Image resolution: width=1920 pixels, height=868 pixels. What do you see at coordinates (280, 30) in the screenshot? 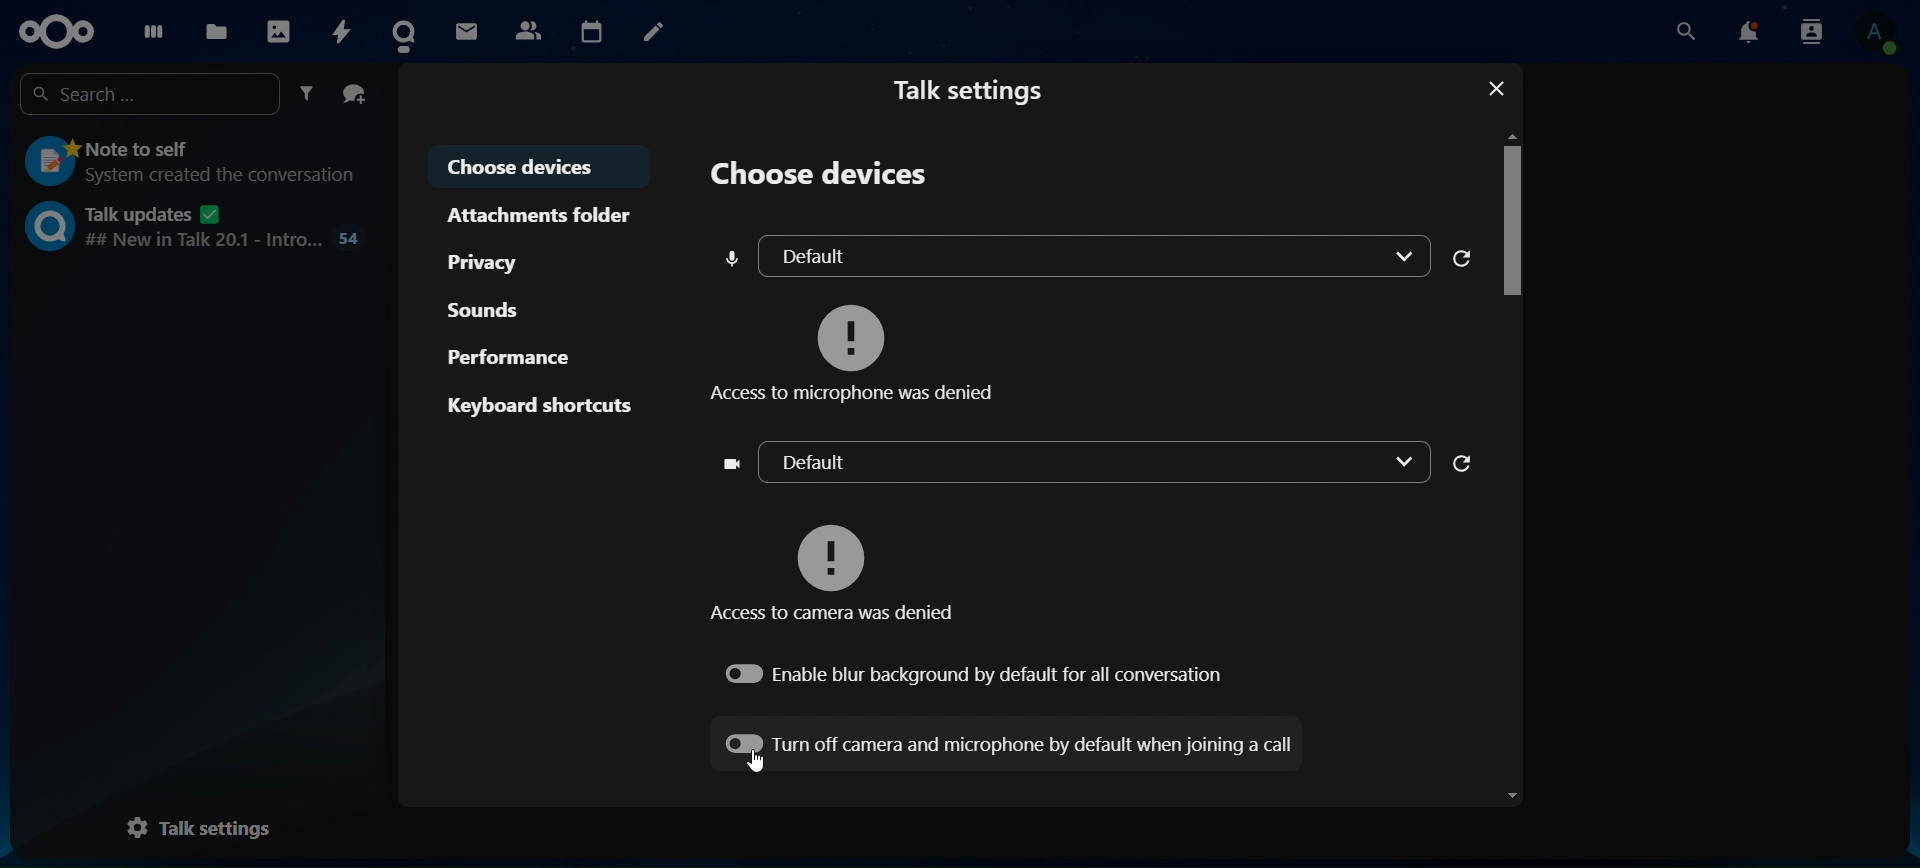
I see `photos` at bounding box center [280, 30].